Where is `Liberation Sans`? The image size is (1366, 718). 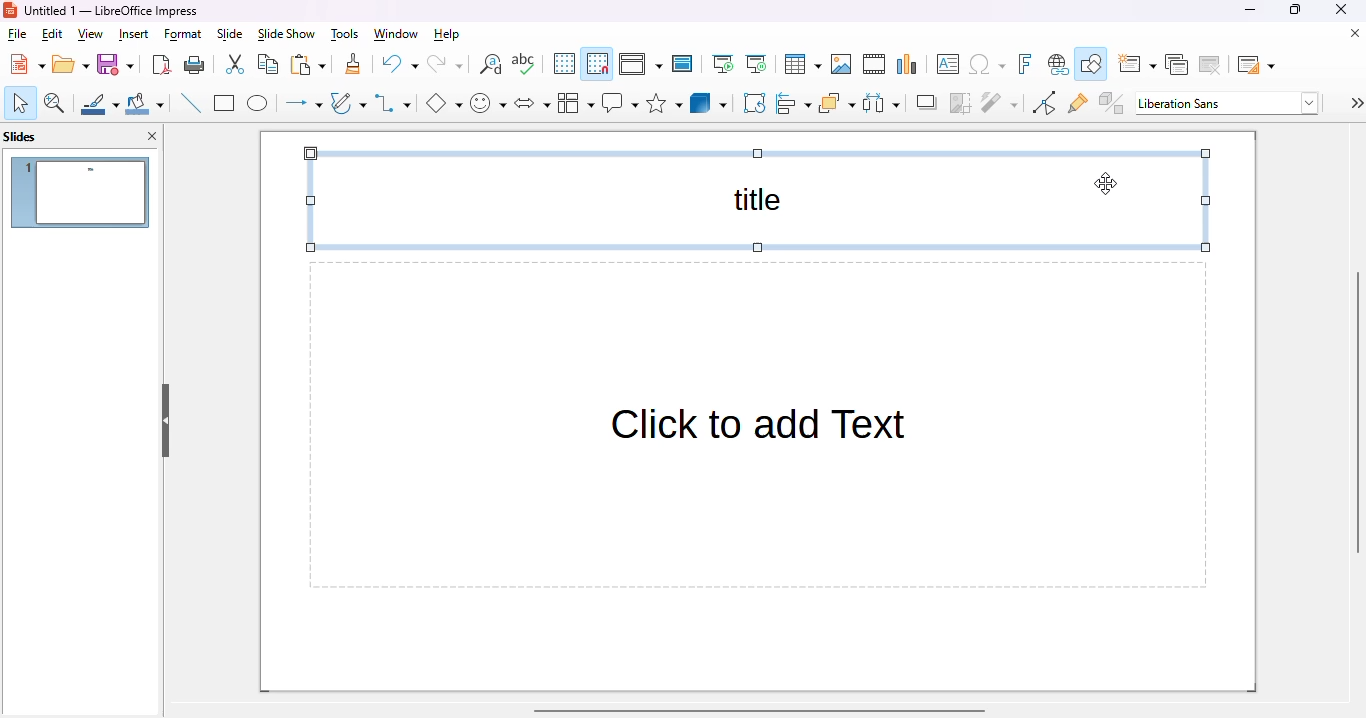 Liberation Sans is located at coordinates (1228, 103).